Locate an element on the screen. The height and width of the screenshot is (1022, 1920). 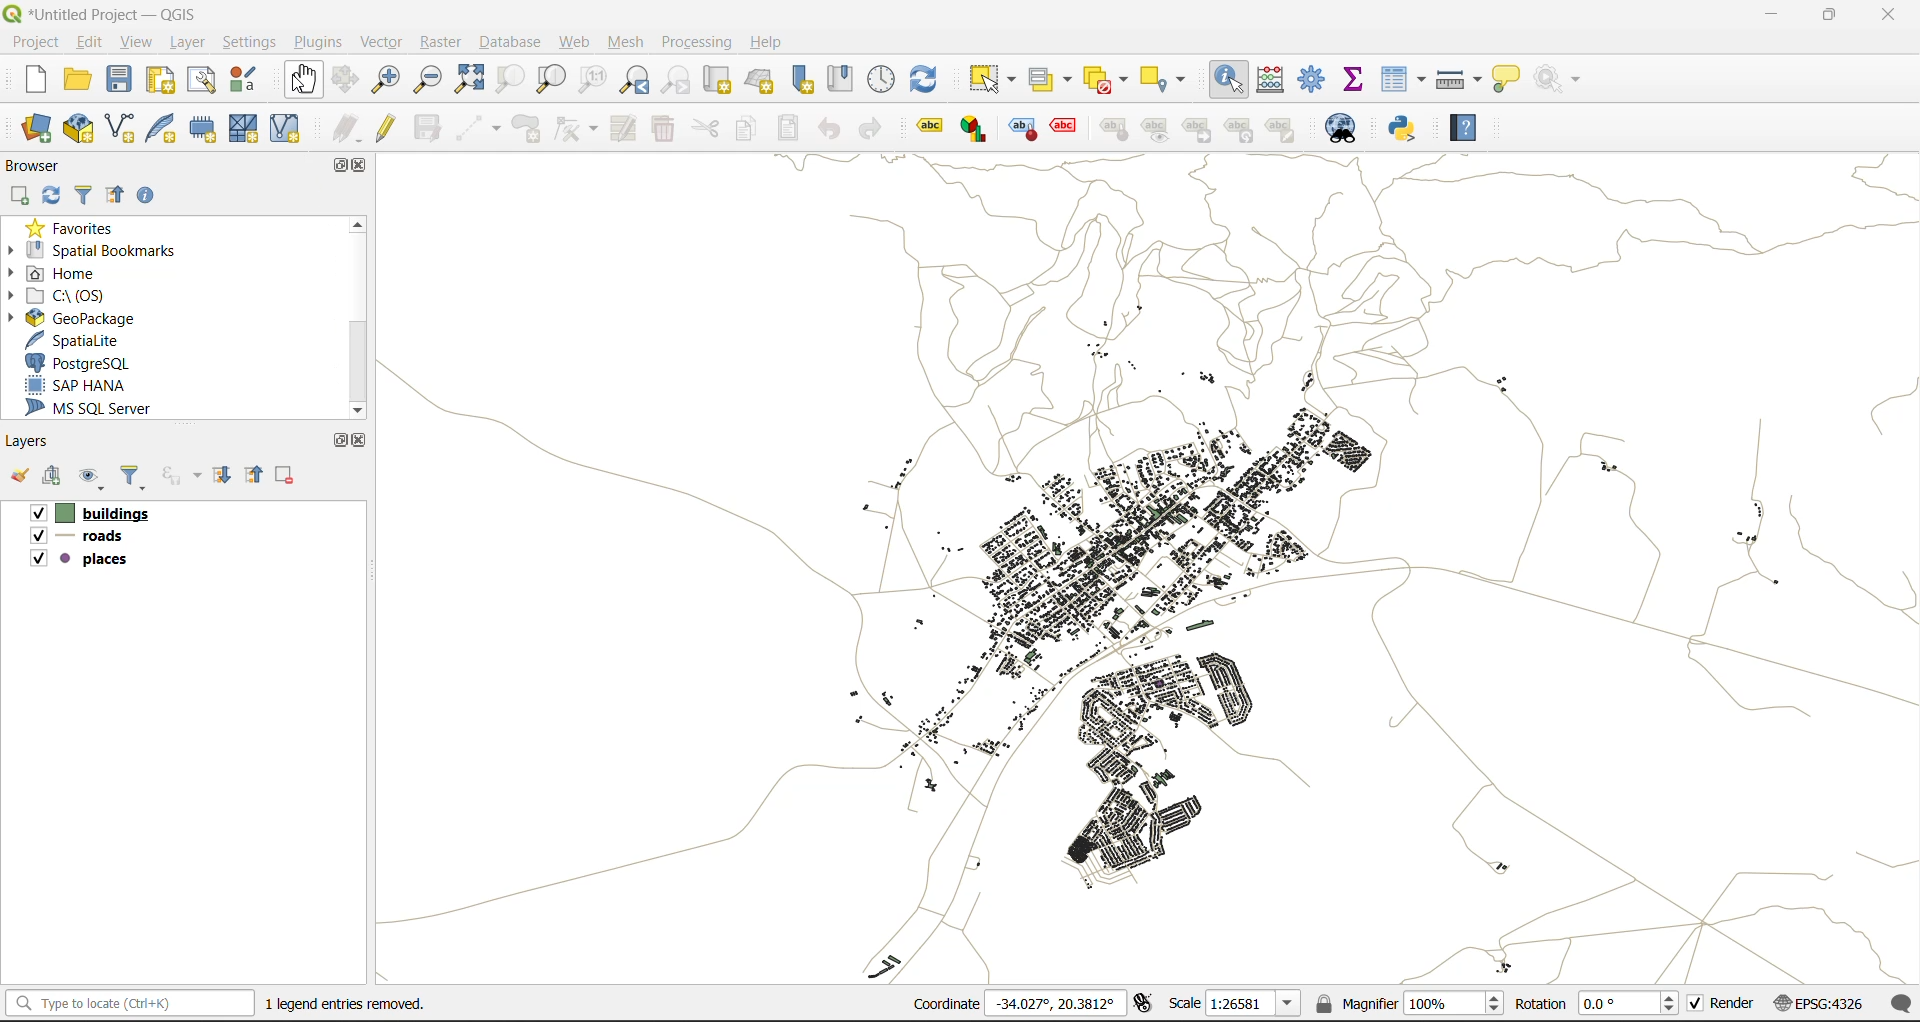
manage map is located at coordinates (96, 478).